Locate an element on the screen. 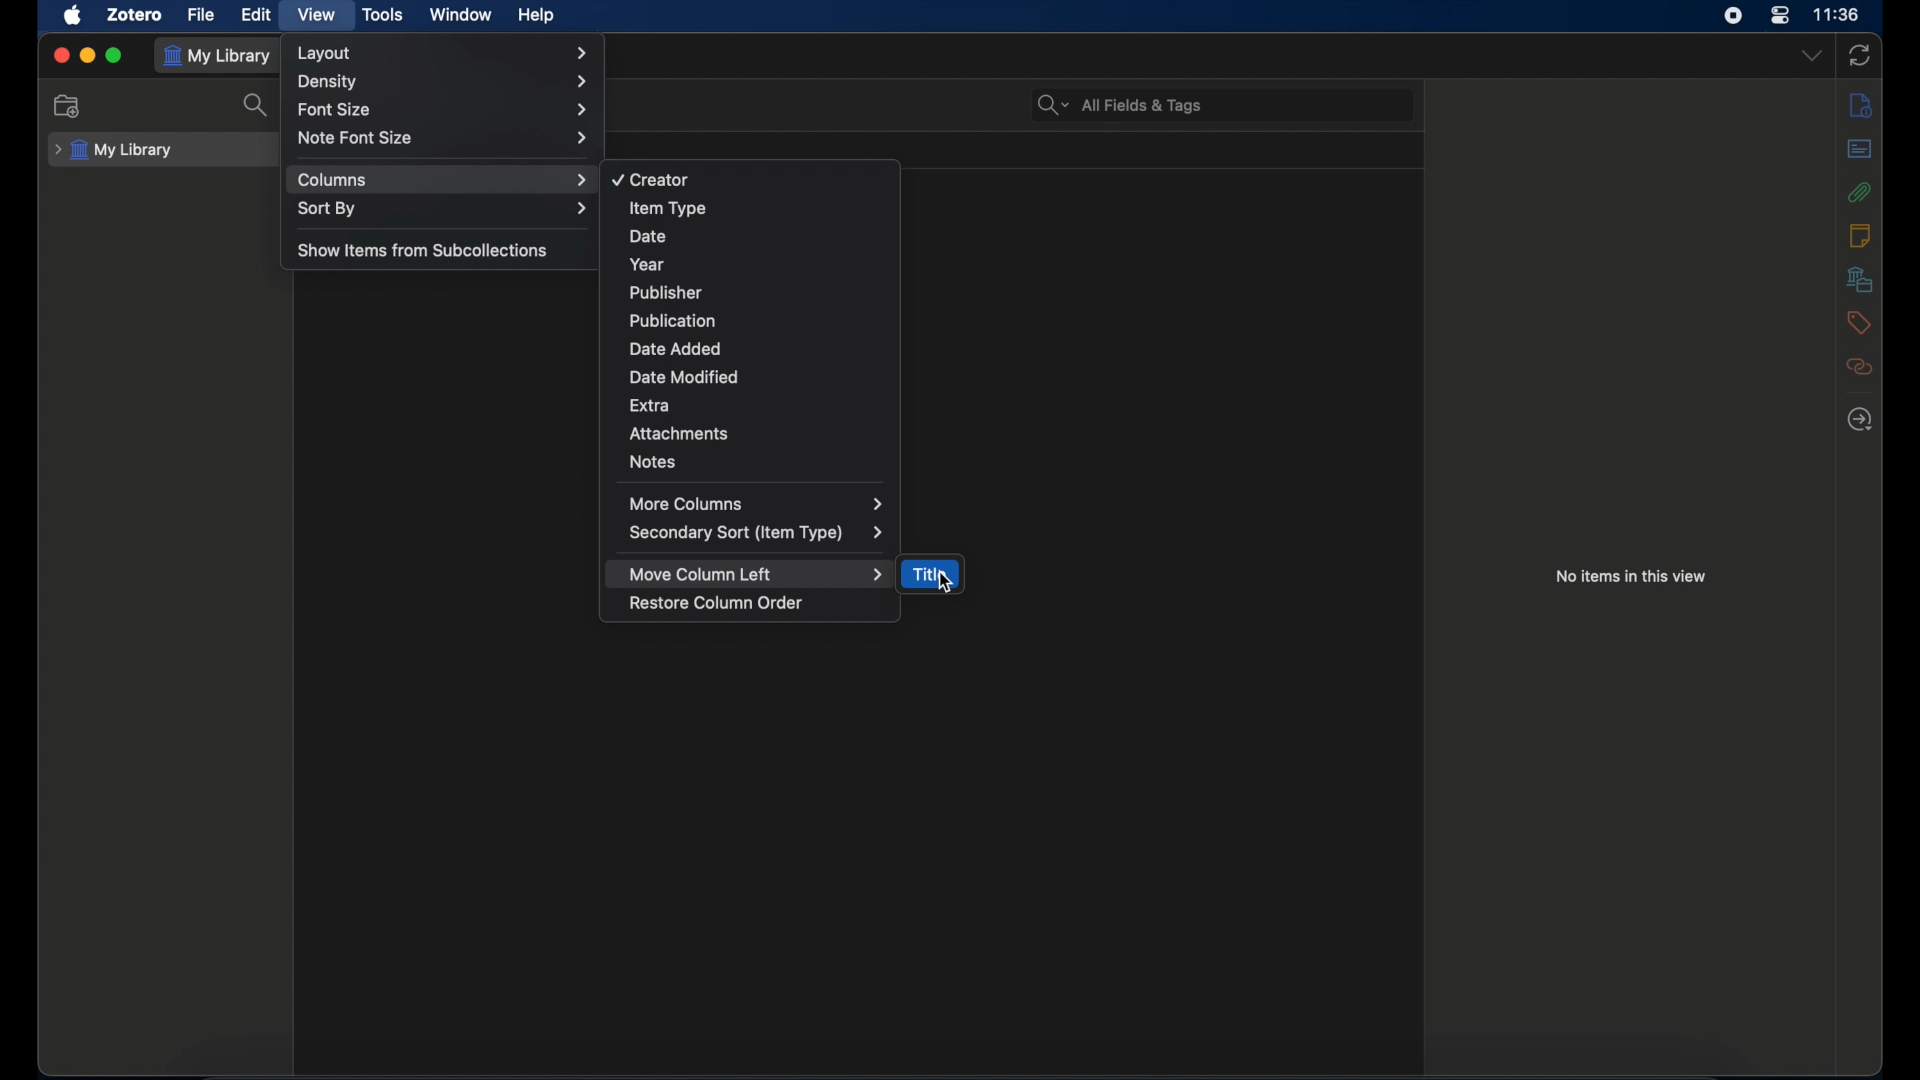  search bar is located at coordinates (1121, 106).